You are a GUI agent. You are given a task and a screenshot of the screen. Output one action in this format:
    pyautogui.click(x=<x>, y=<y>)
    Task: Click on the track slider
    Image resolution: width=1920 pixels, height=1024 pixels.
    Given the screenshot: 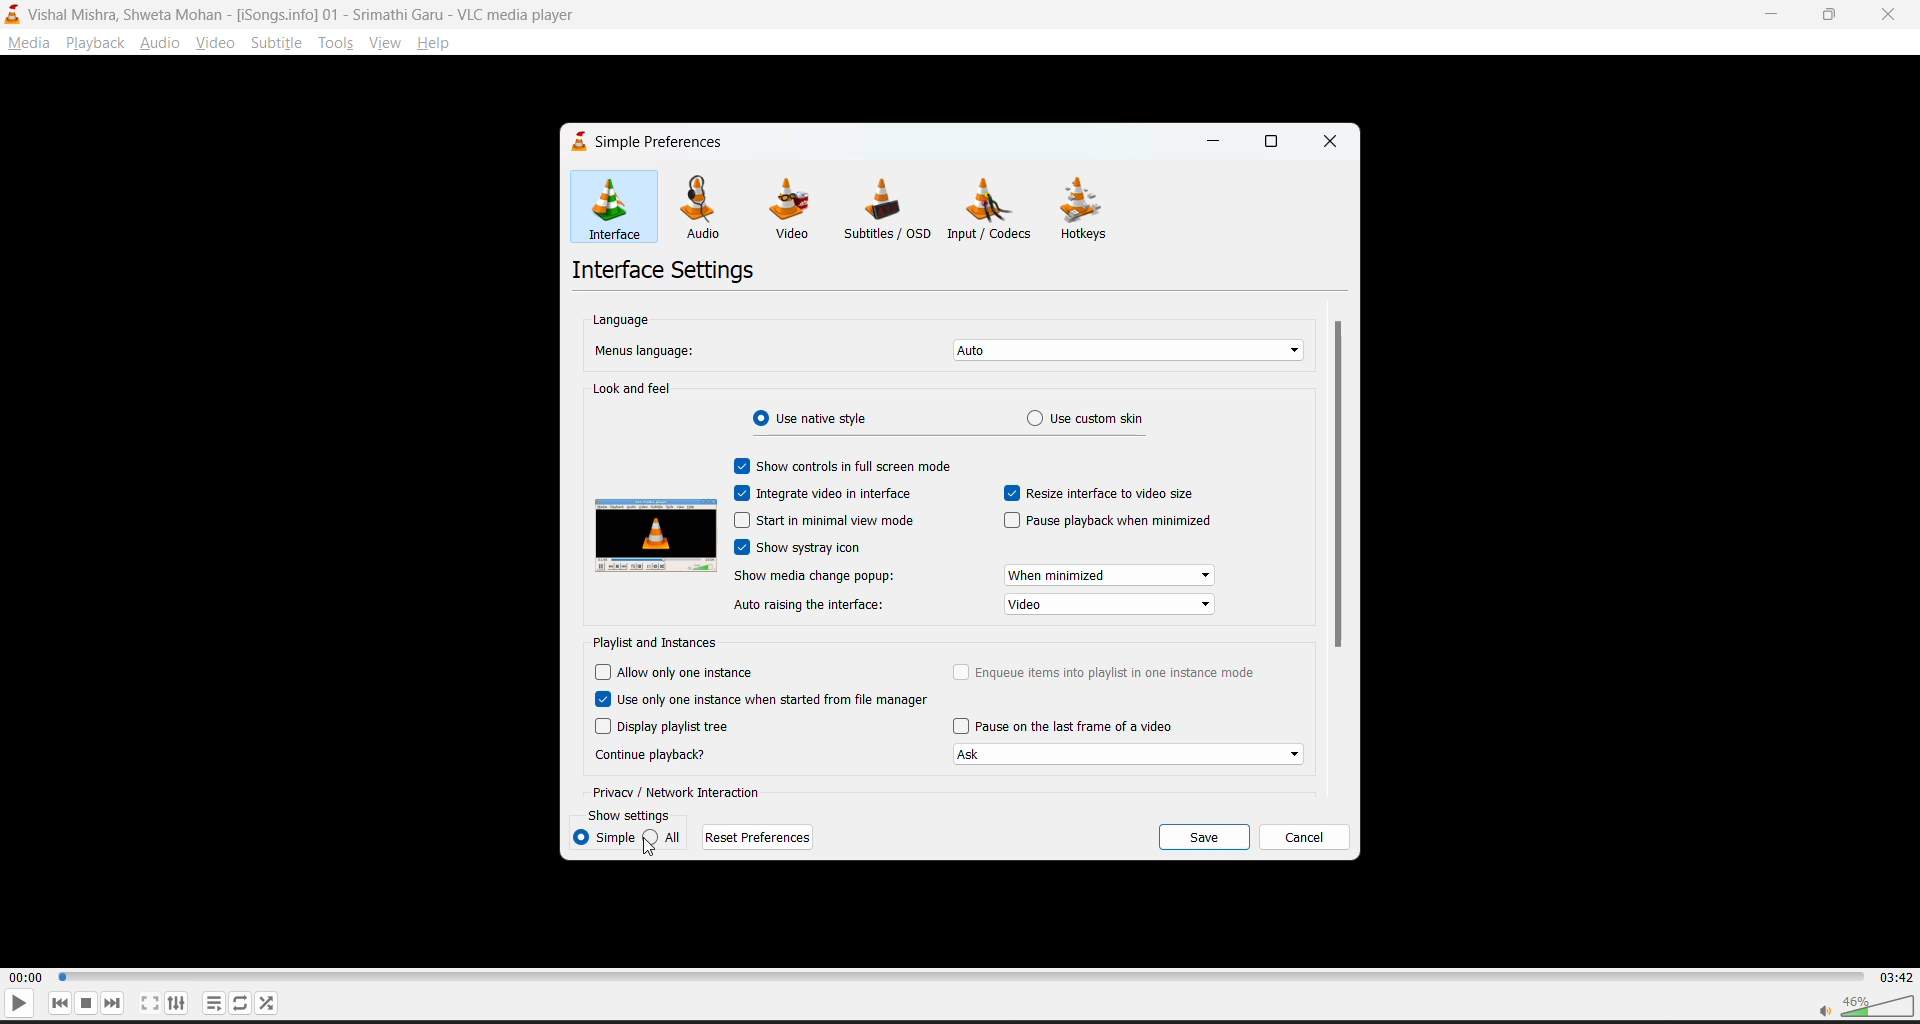 What is the action you would take?
    pyautogui.click(x=957, y=974)
    